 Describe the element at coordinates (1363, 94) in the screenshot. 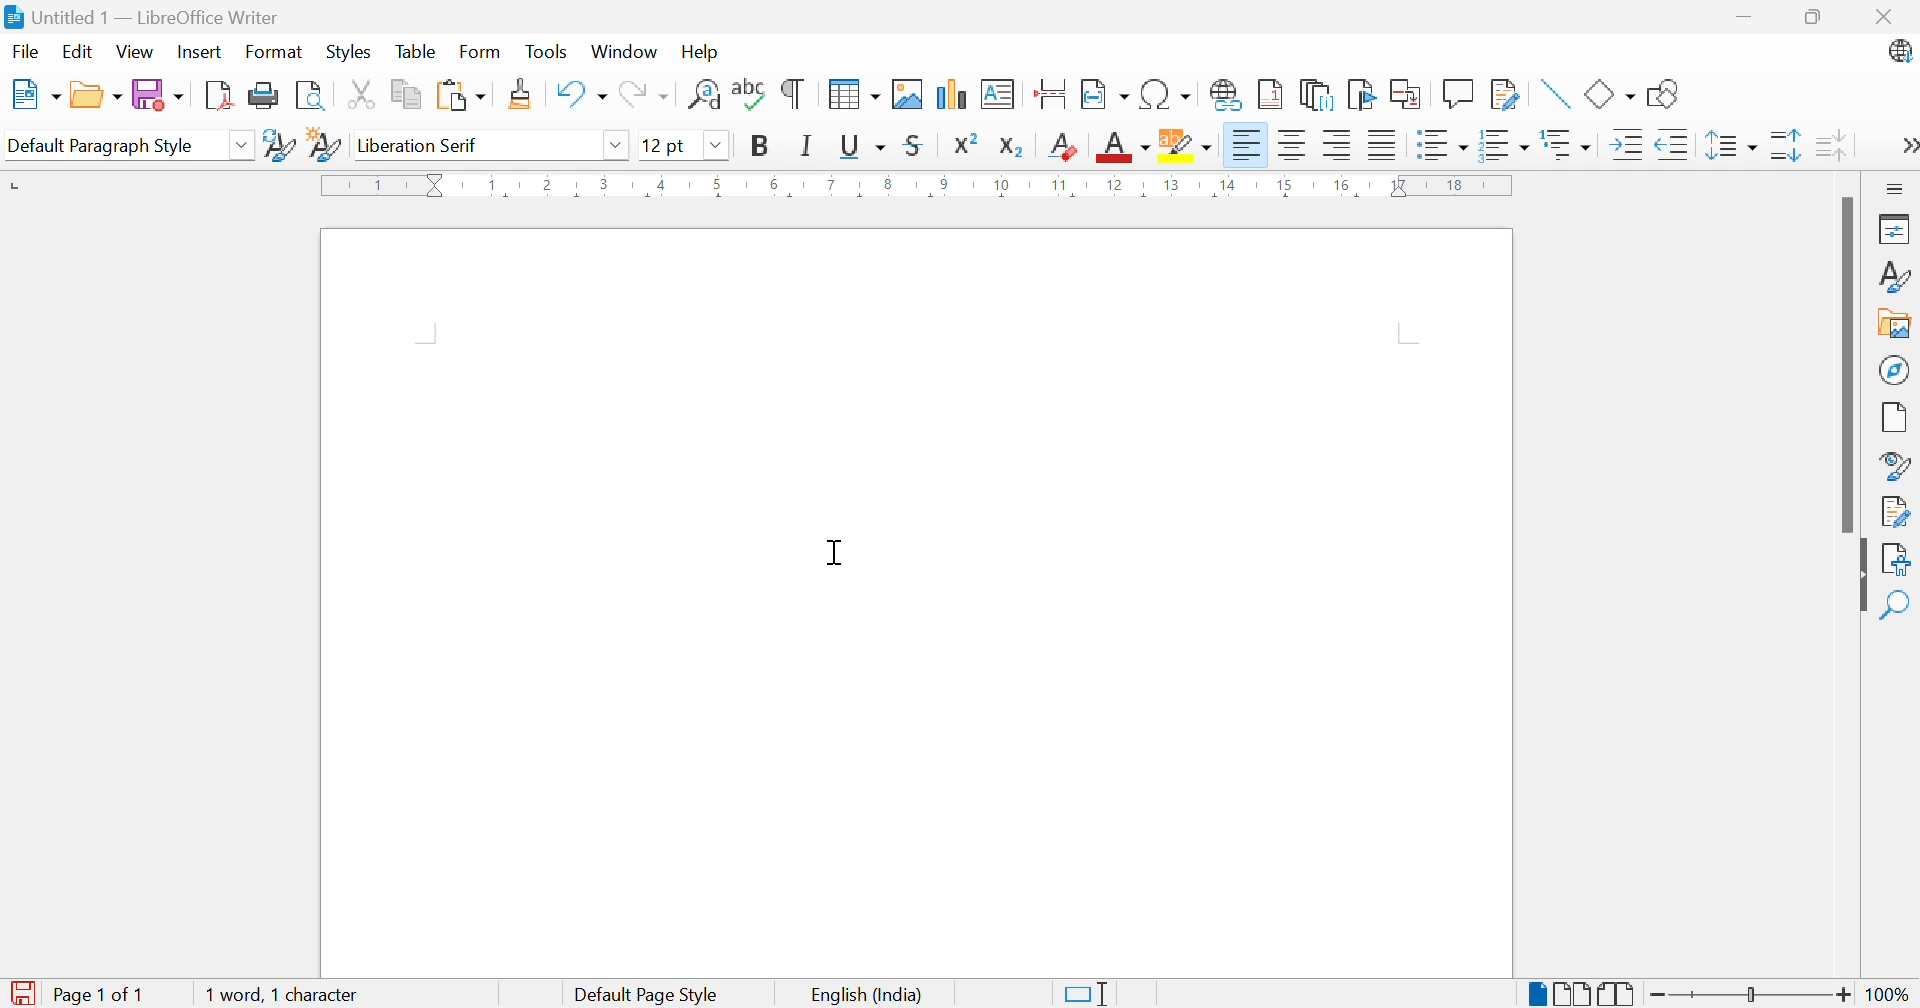

I see `Insert bookmark` at that location.